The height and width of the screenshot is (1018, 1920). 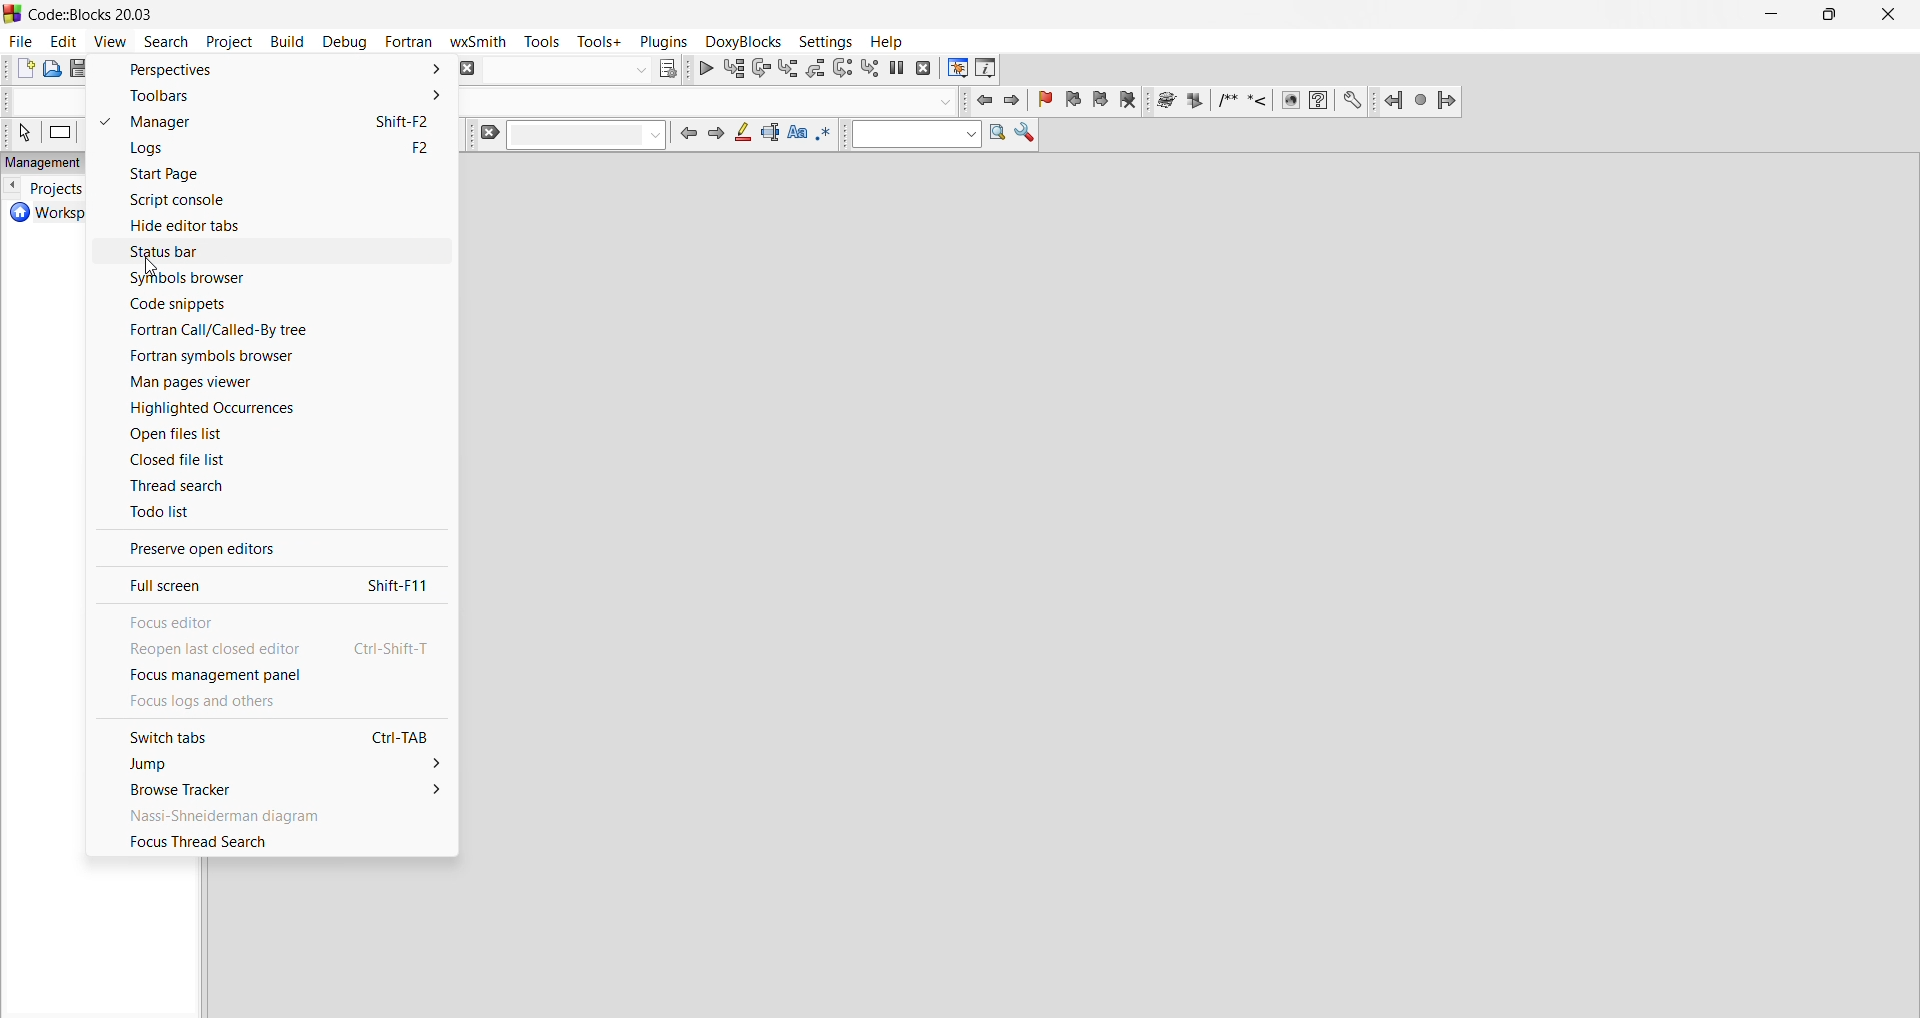 What do you see at coordinates (771, 136) in the screenshot?
I see `selected text` at bounding box center [771, 136].